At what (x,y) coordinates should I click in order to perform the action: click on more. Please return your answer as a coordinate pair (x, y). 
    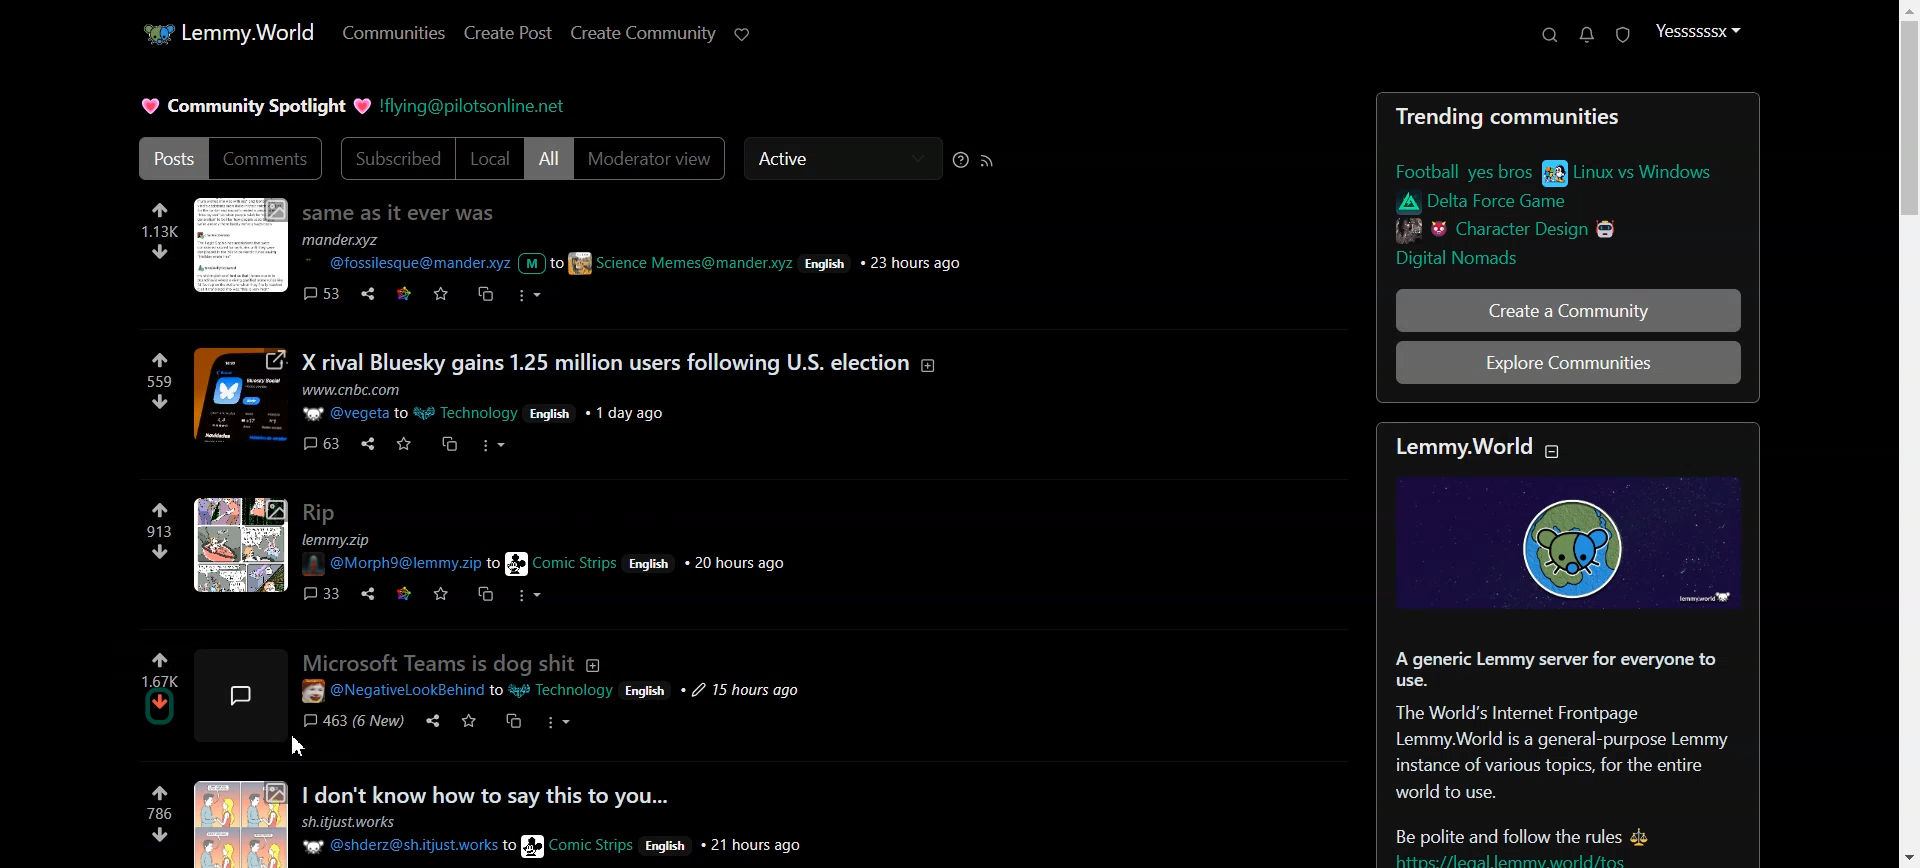
    Looking at the image, I should click on (496, 446).